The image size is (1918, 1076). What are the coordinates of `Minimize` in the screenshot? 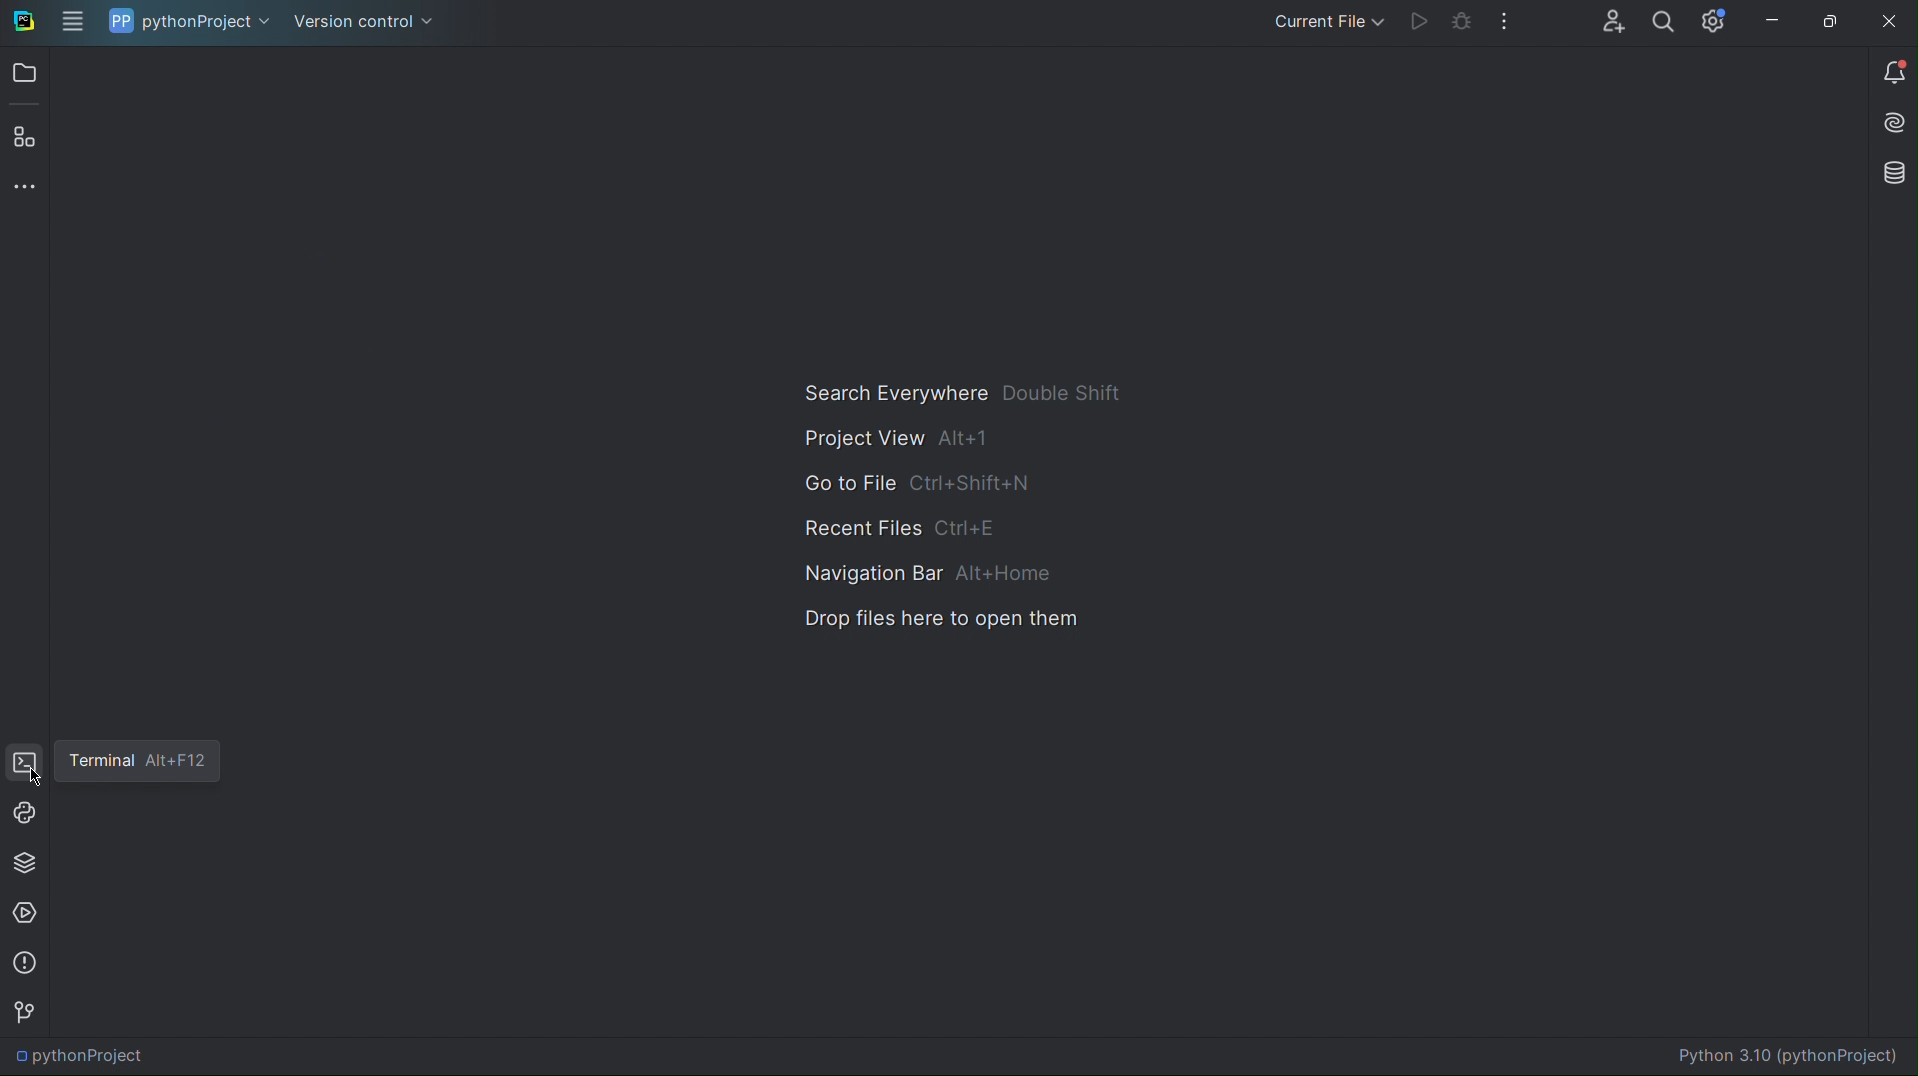 It's located at (1772, 23).